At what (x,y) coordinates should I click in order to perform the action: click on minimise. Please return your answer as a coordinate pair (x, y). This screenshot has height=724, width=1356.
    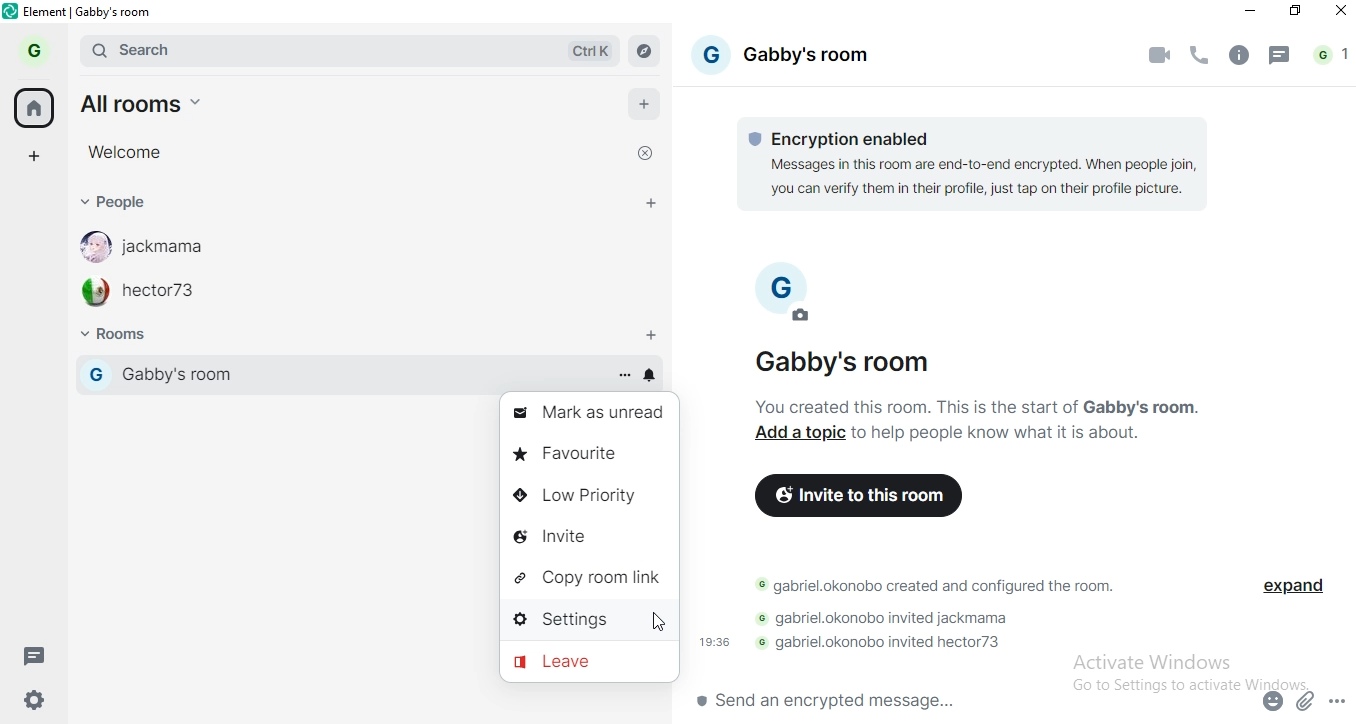
    Looking at the image, I should click on (1250, 14).